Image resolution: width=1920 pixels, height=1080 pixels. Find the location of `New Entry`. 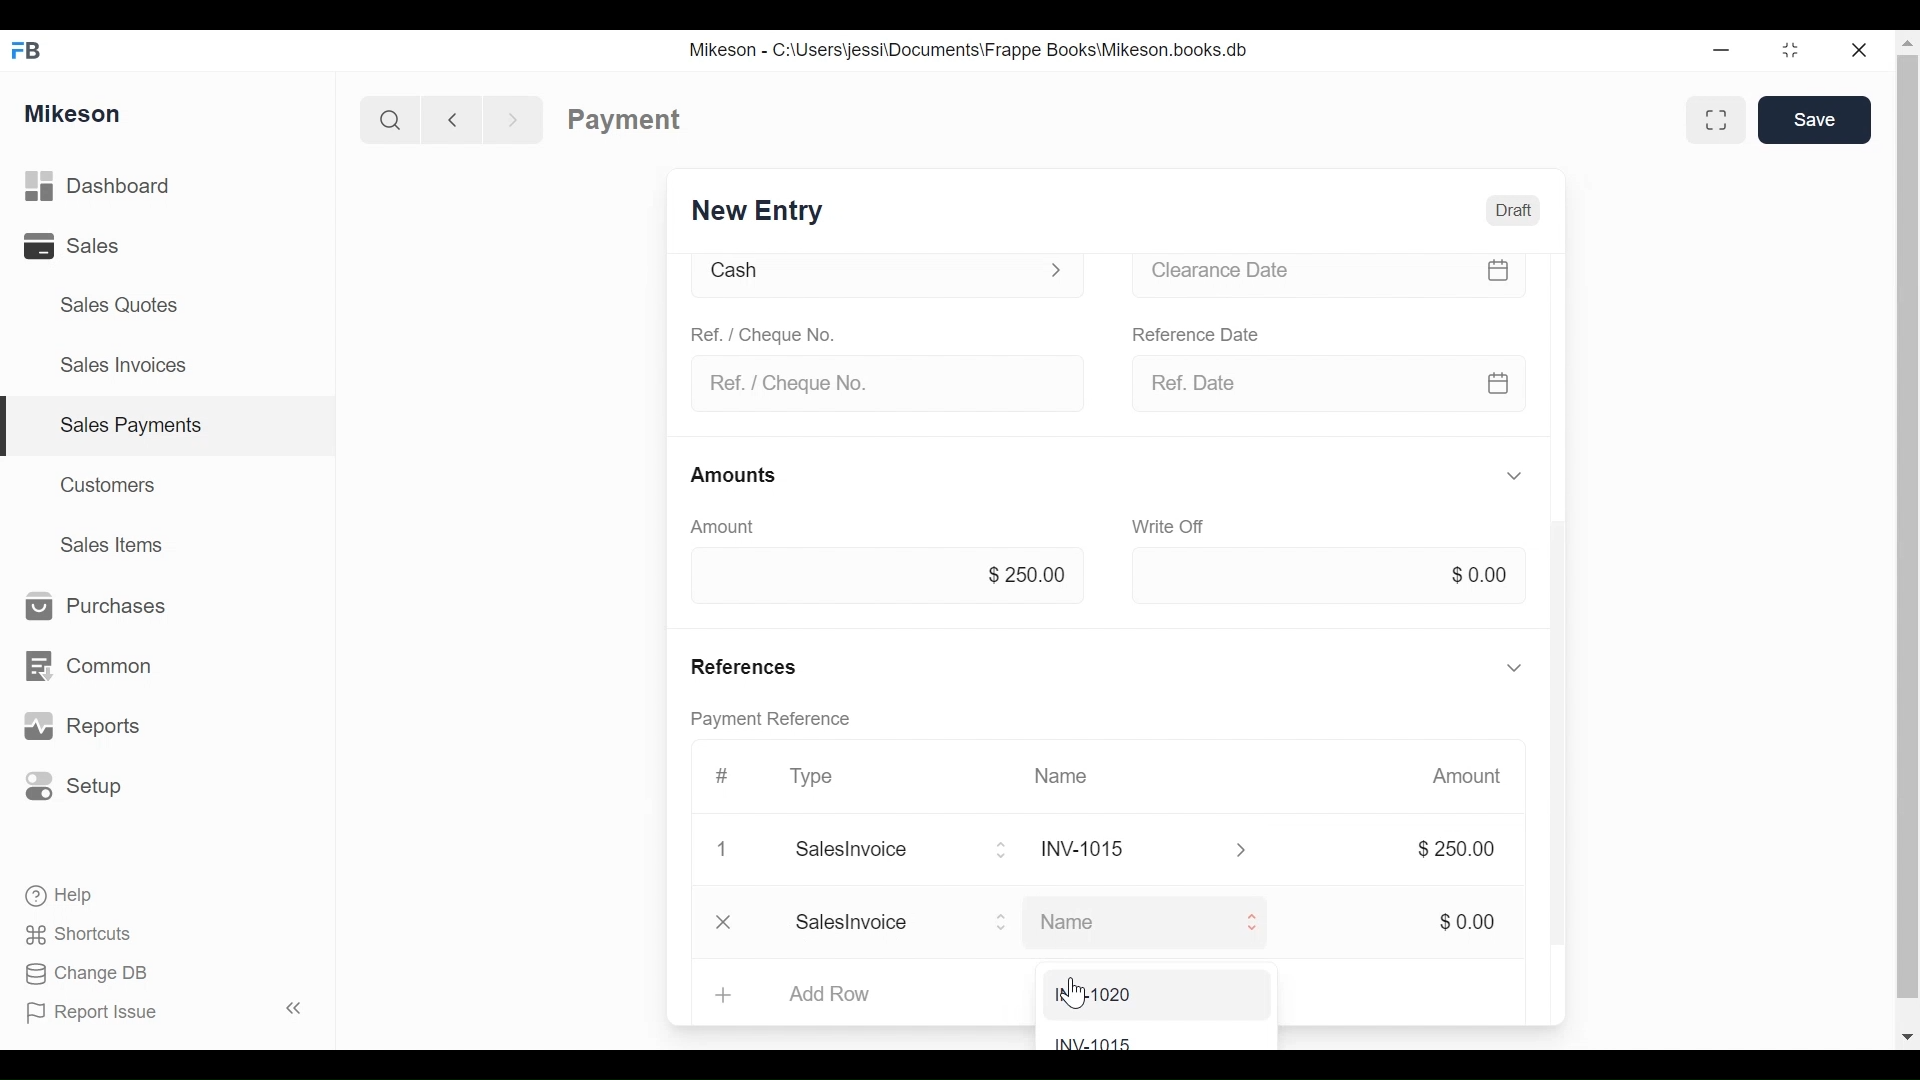

New Entry is located at coordinates (769, 208).